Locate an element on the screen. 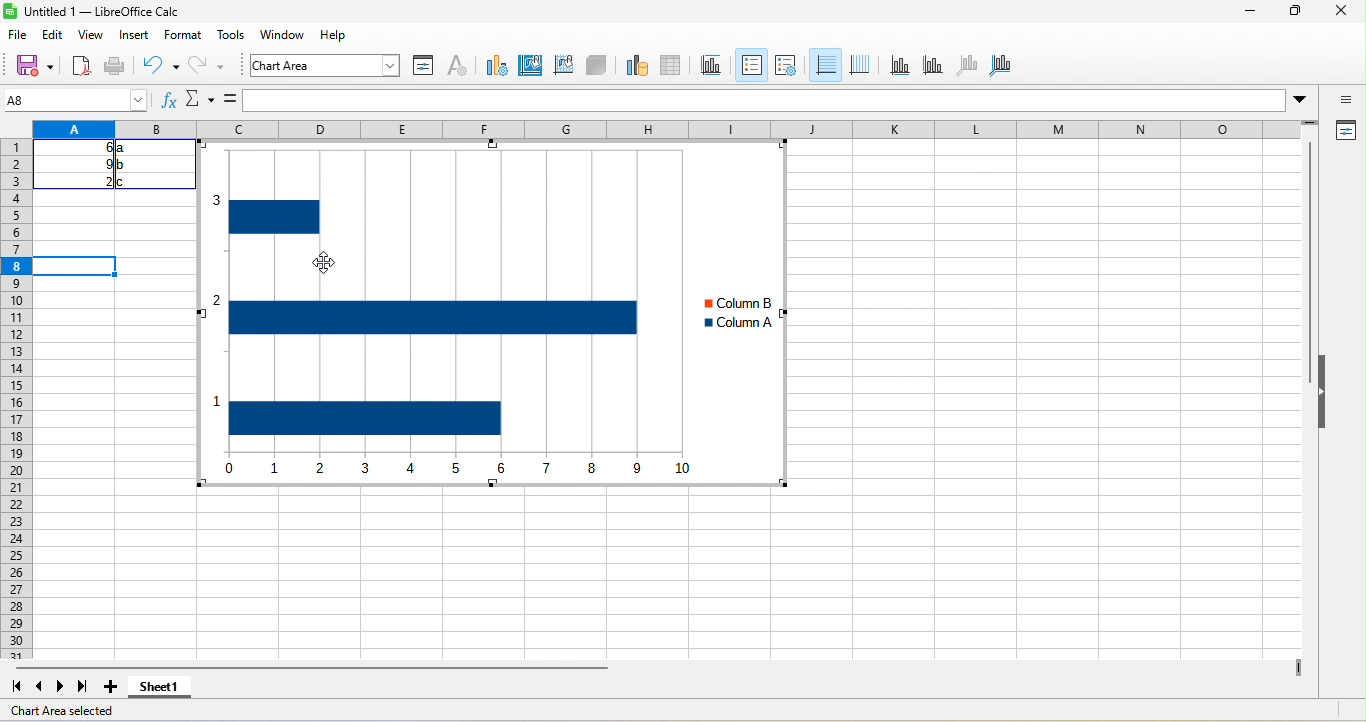 Image resolution: width=1366 pixels, height=722 pixels. file is located at coordinates (18, 35).